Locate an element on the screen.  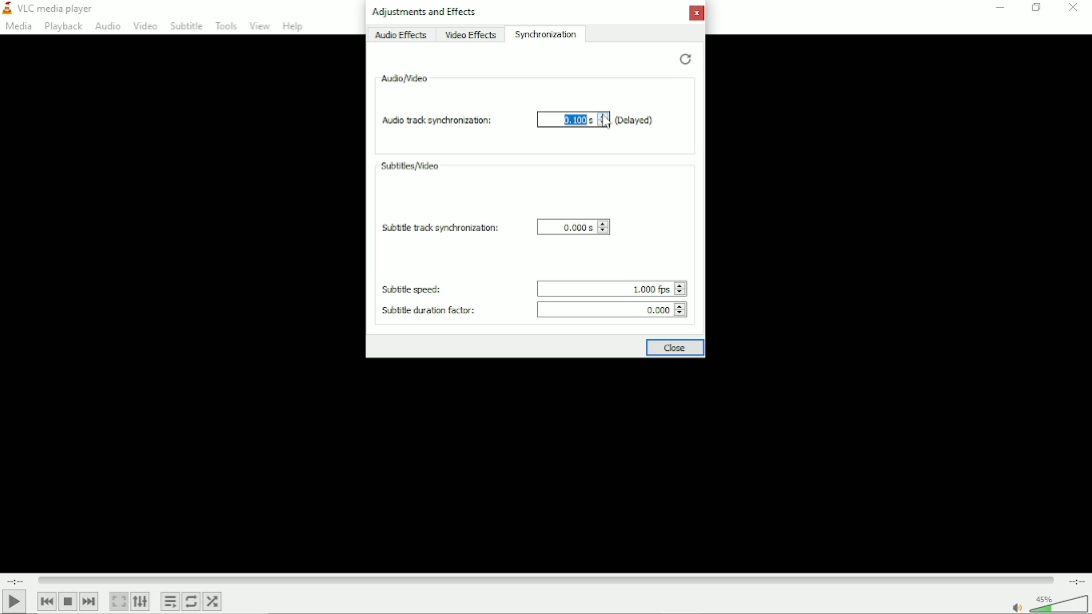
minimize is located at coordinates (999, 8).